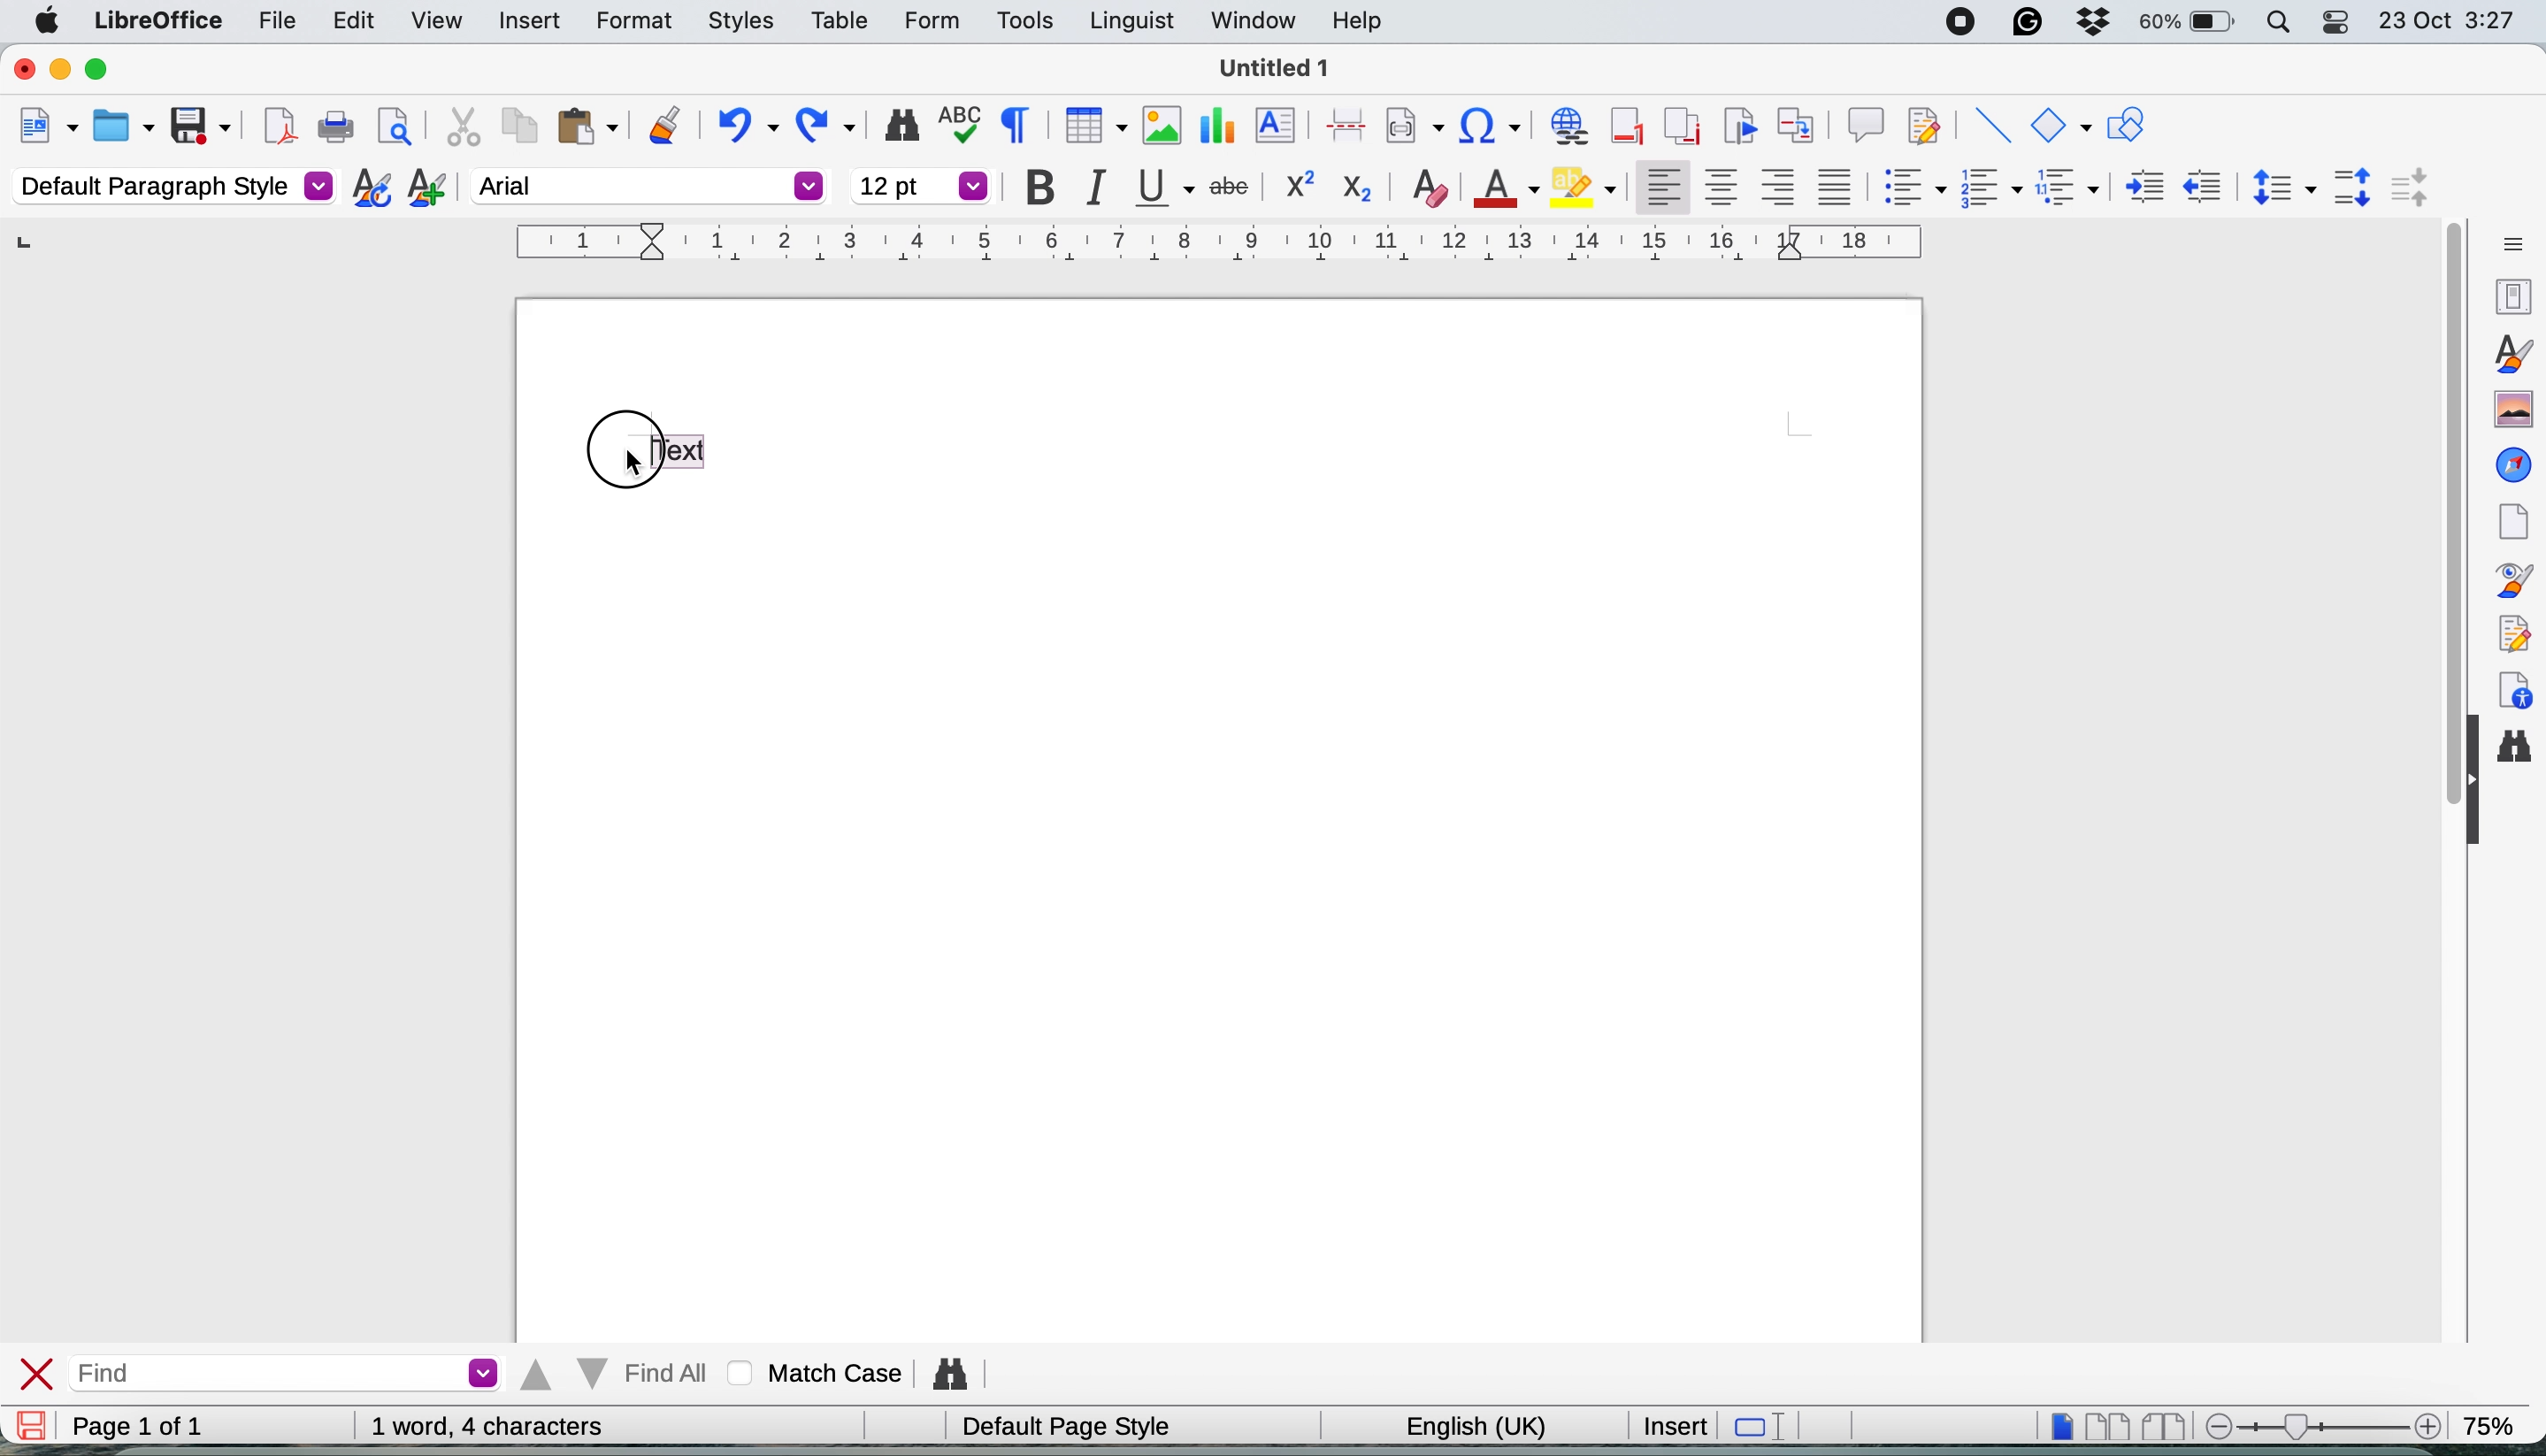 This screenshot has height=1456, width=2546. I want to click on linguist, so click(1126, 25).